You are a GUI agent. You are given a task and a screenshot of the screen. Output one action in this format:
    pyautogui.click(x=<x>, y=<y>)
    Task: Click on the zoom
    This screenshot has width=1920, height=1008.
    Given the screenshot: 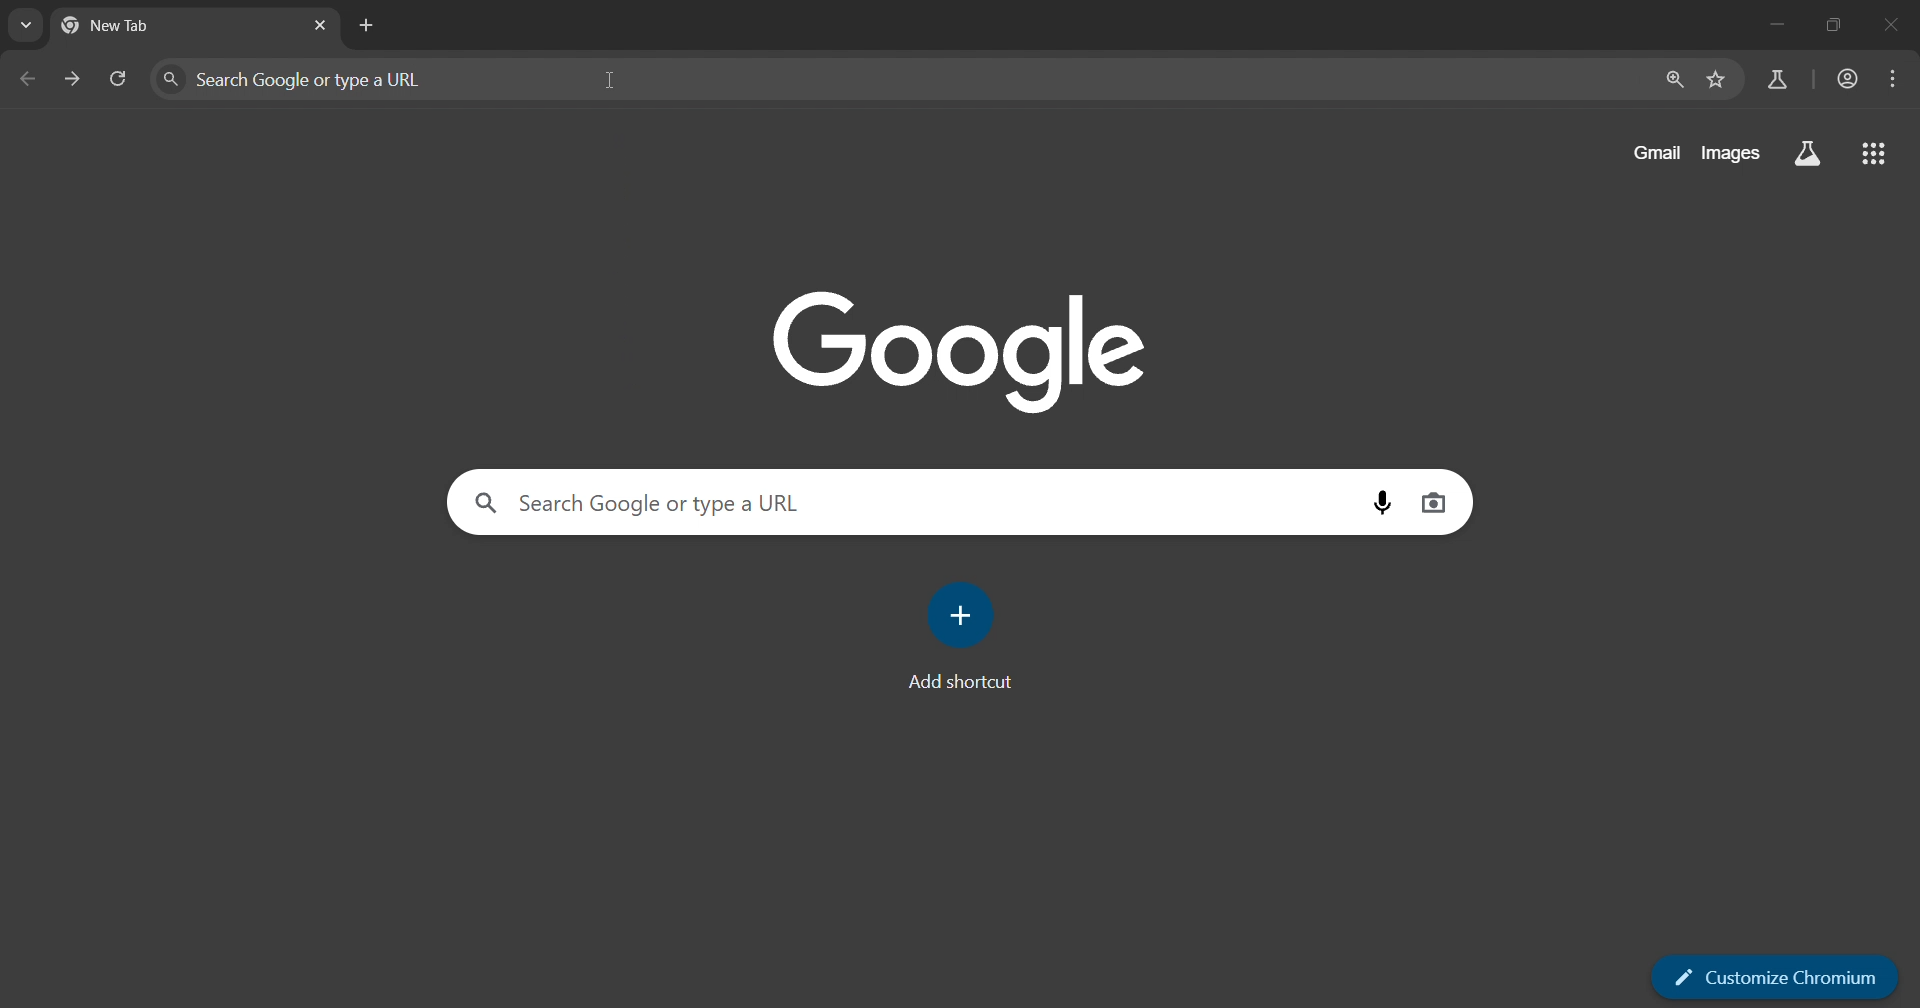 What is the action you would take?
    pyautogui.click(x=1670, y=80)
    